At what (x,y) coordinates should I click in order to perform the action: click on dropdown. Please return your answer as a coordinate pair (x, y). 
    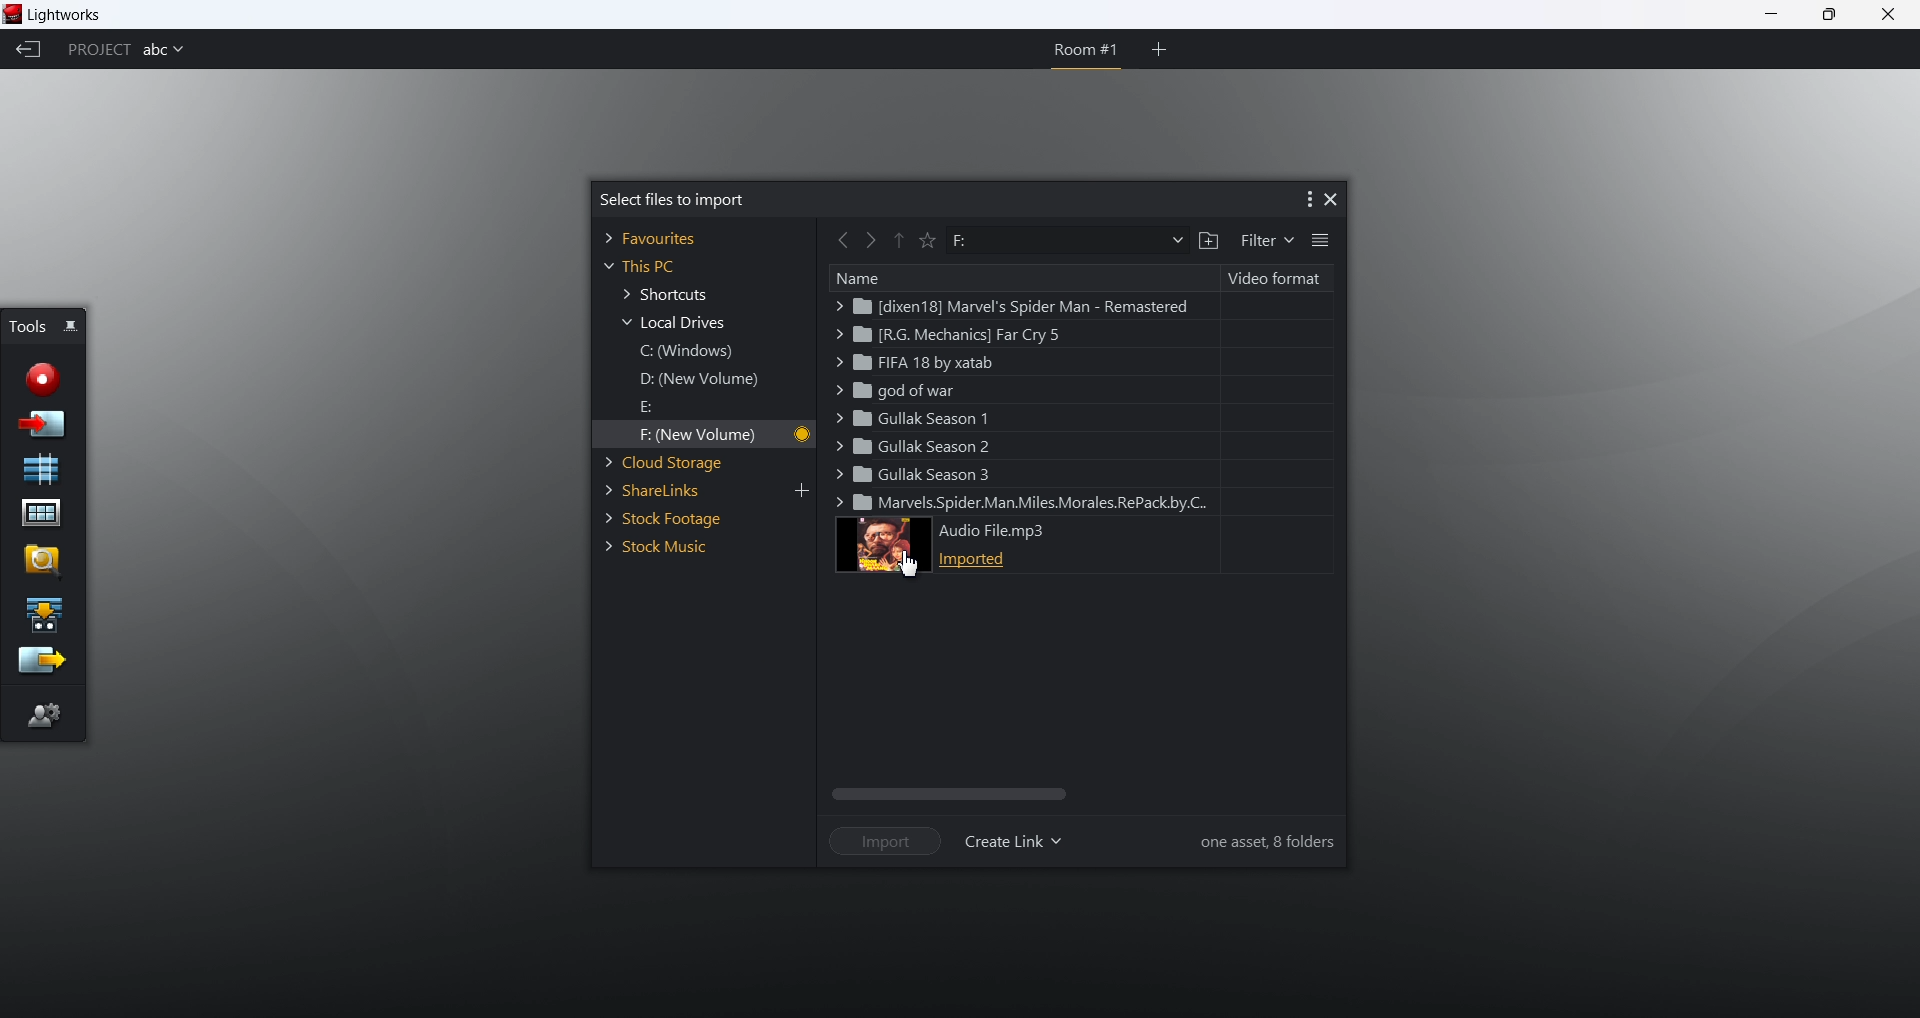
    Looking at the image, I should click on (1178, 240).